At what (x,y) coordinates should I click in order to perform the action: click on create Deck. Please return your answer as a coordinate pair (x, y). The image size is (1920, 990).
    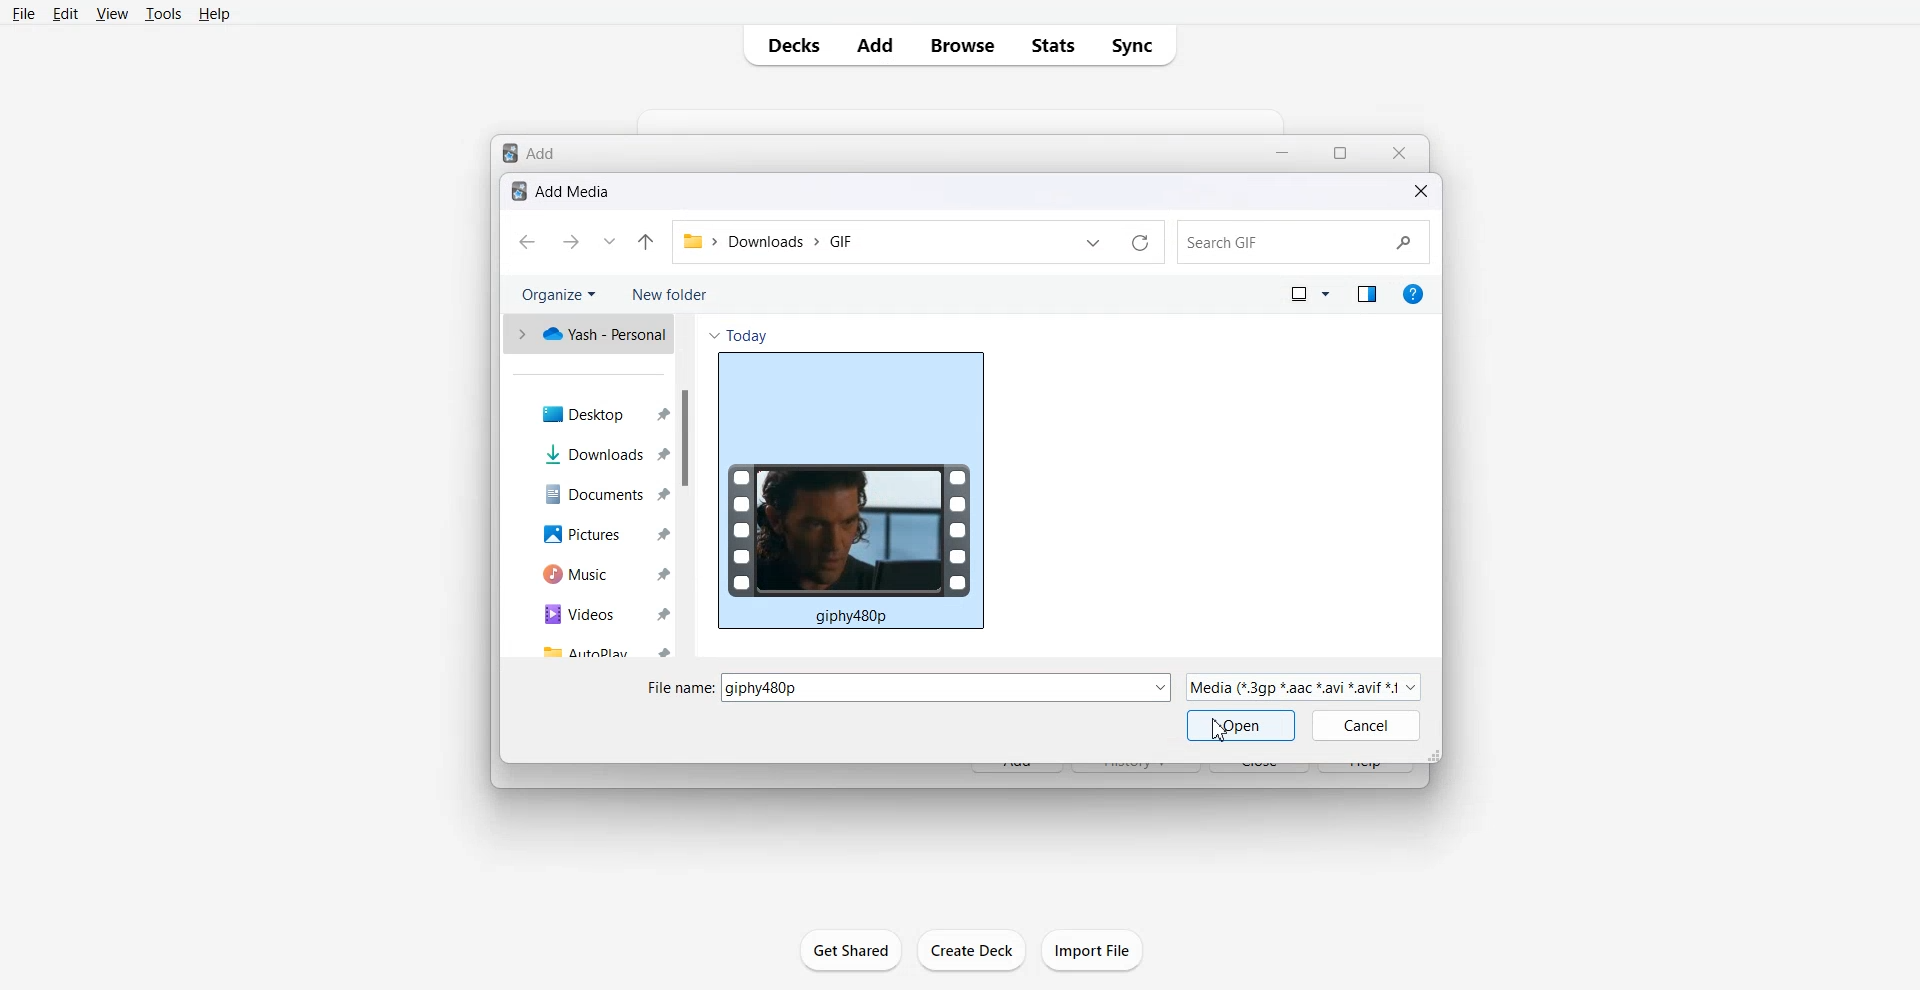
    Looking at the image, I should click on (972, 949).